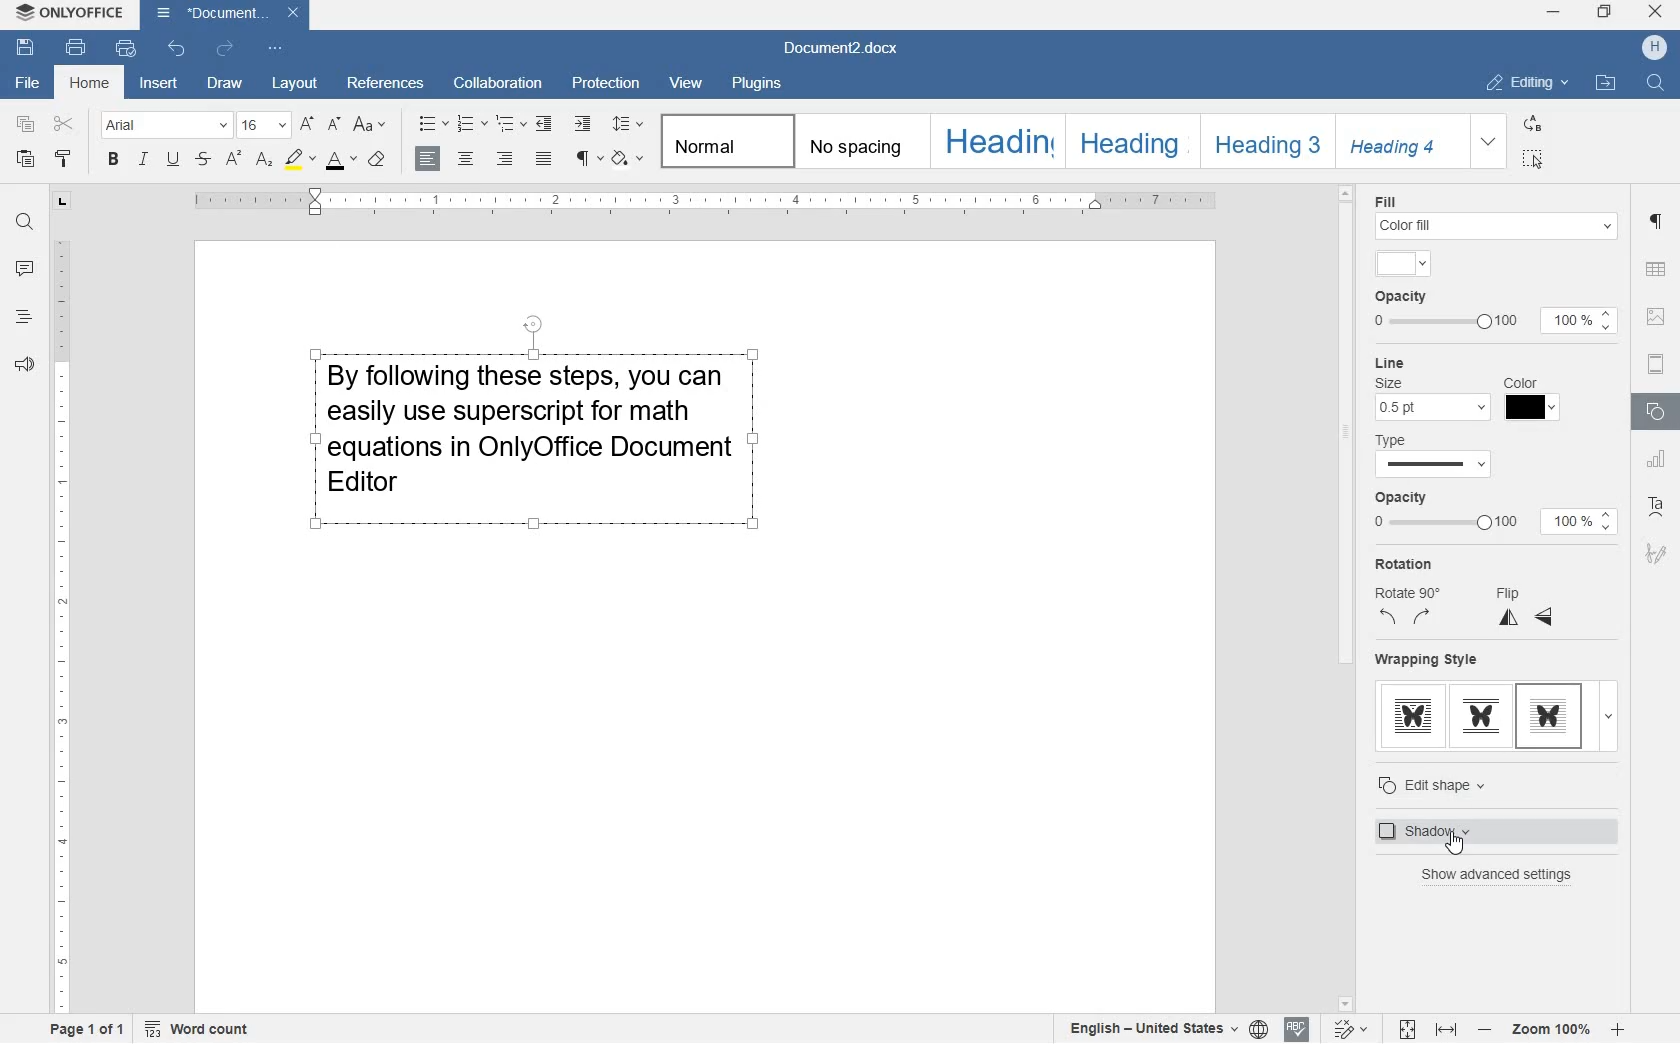 Image resolution: width=1680 pixels, height=1044 pixels. I want to click on Line color, so click(1533, 400).